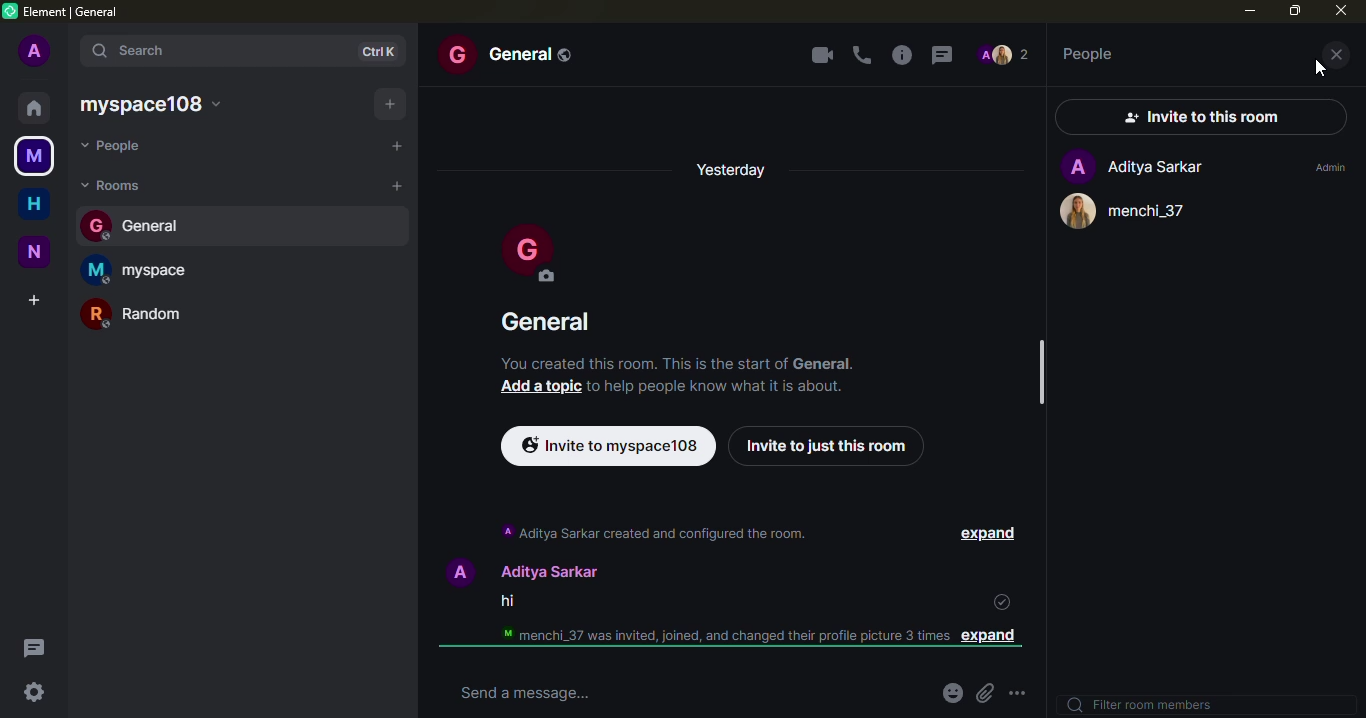 The width and height of the screenshot is (1366, 718). Describe the element at coordinates (144, 223) in the screenshot. I see `general` at that location.